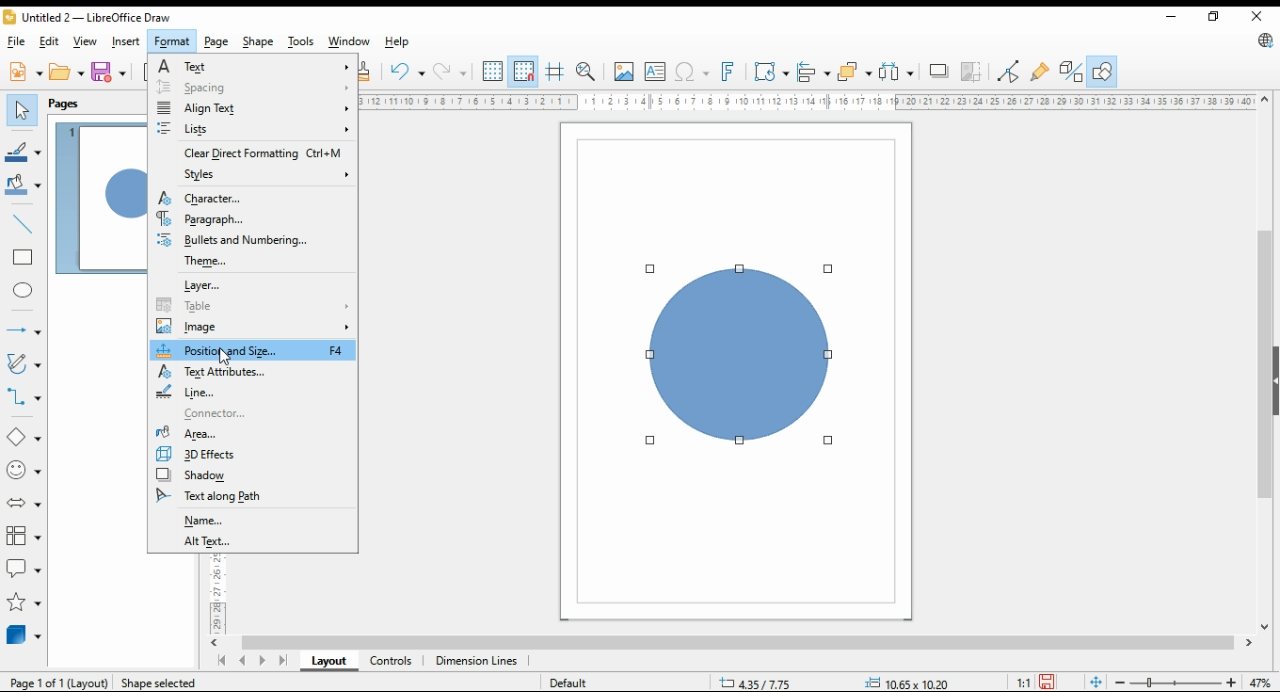 The height and width of the screenshot is (692, 1280). I want to click on format, so click(173, 41).